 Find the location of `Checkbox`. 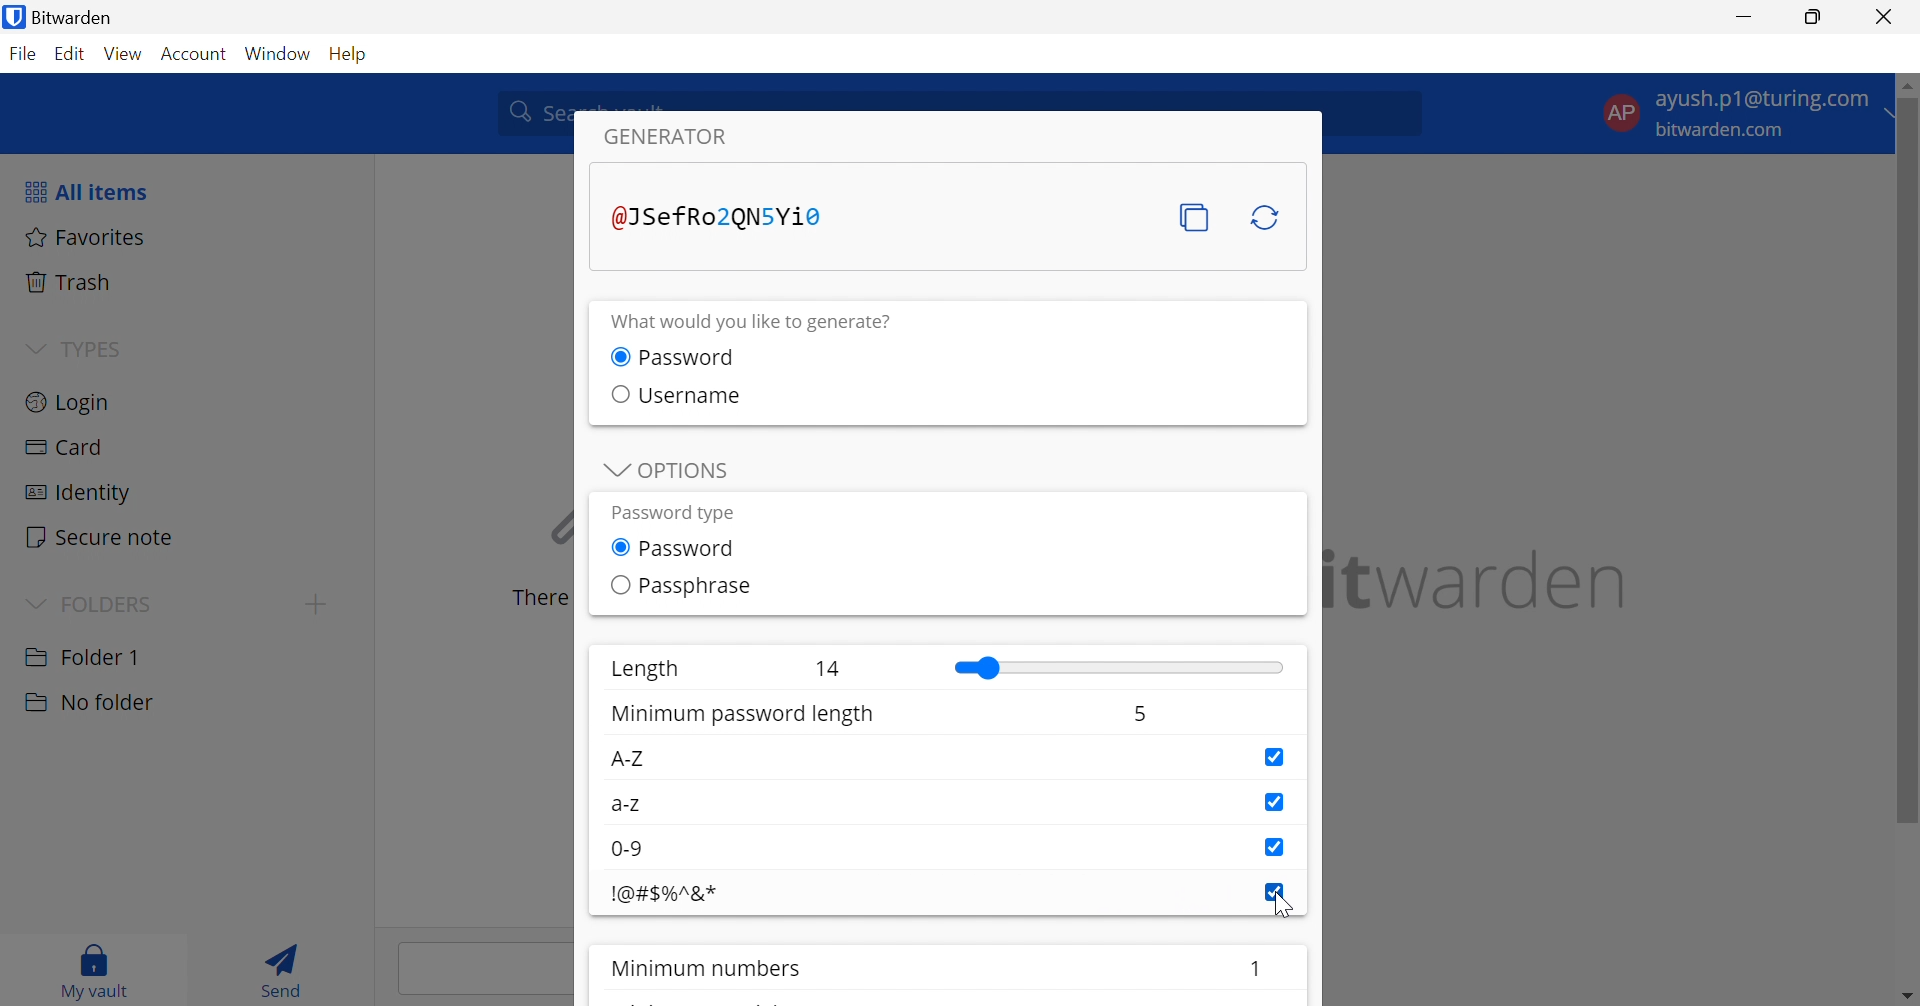

Checkbox is located at coordinates (1275, 892).